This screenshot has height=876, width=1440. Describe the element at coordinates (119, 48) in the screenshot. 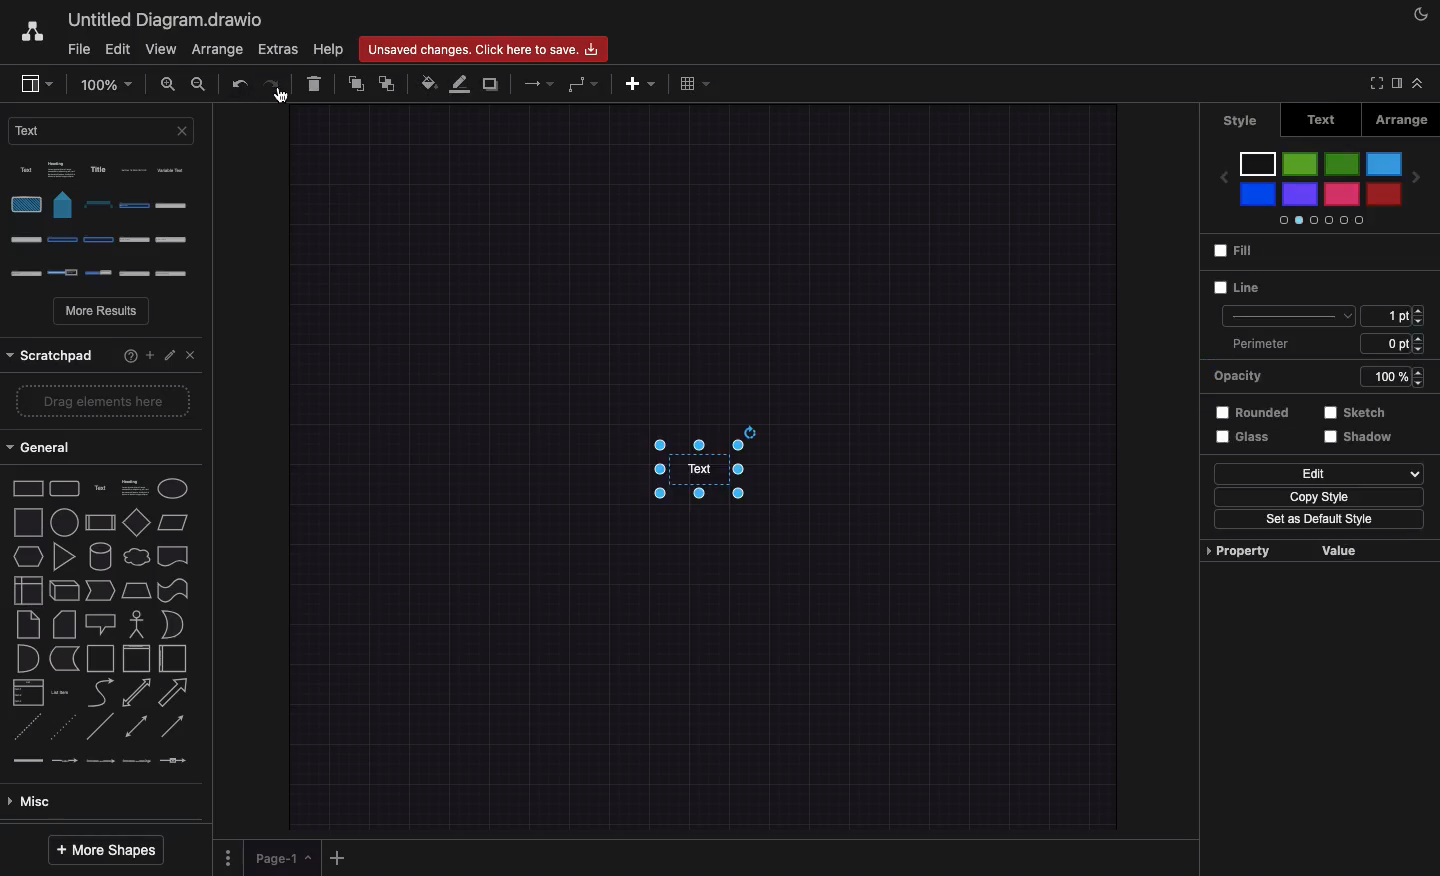

I see `Edit` at that location.